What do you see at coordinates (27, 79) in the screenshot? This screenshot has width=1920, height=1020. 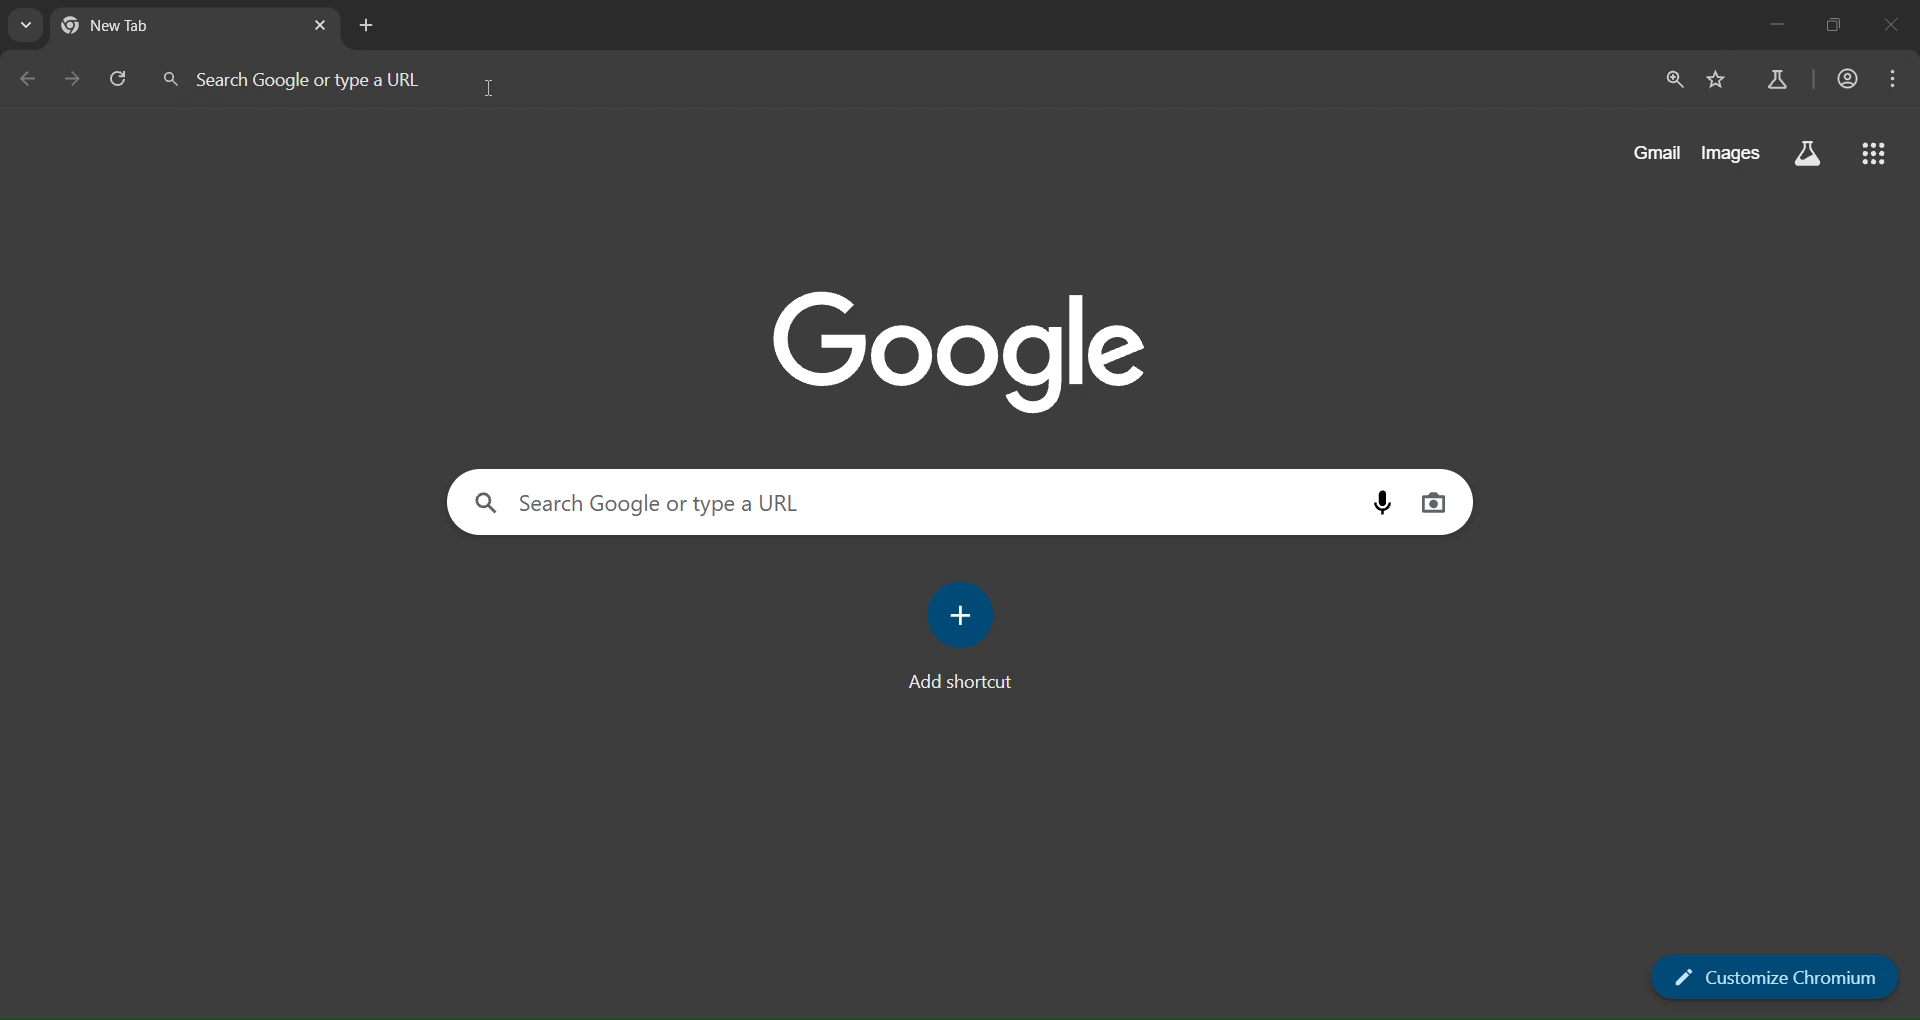 I see `go back one page` at bounding box center [27, 79].